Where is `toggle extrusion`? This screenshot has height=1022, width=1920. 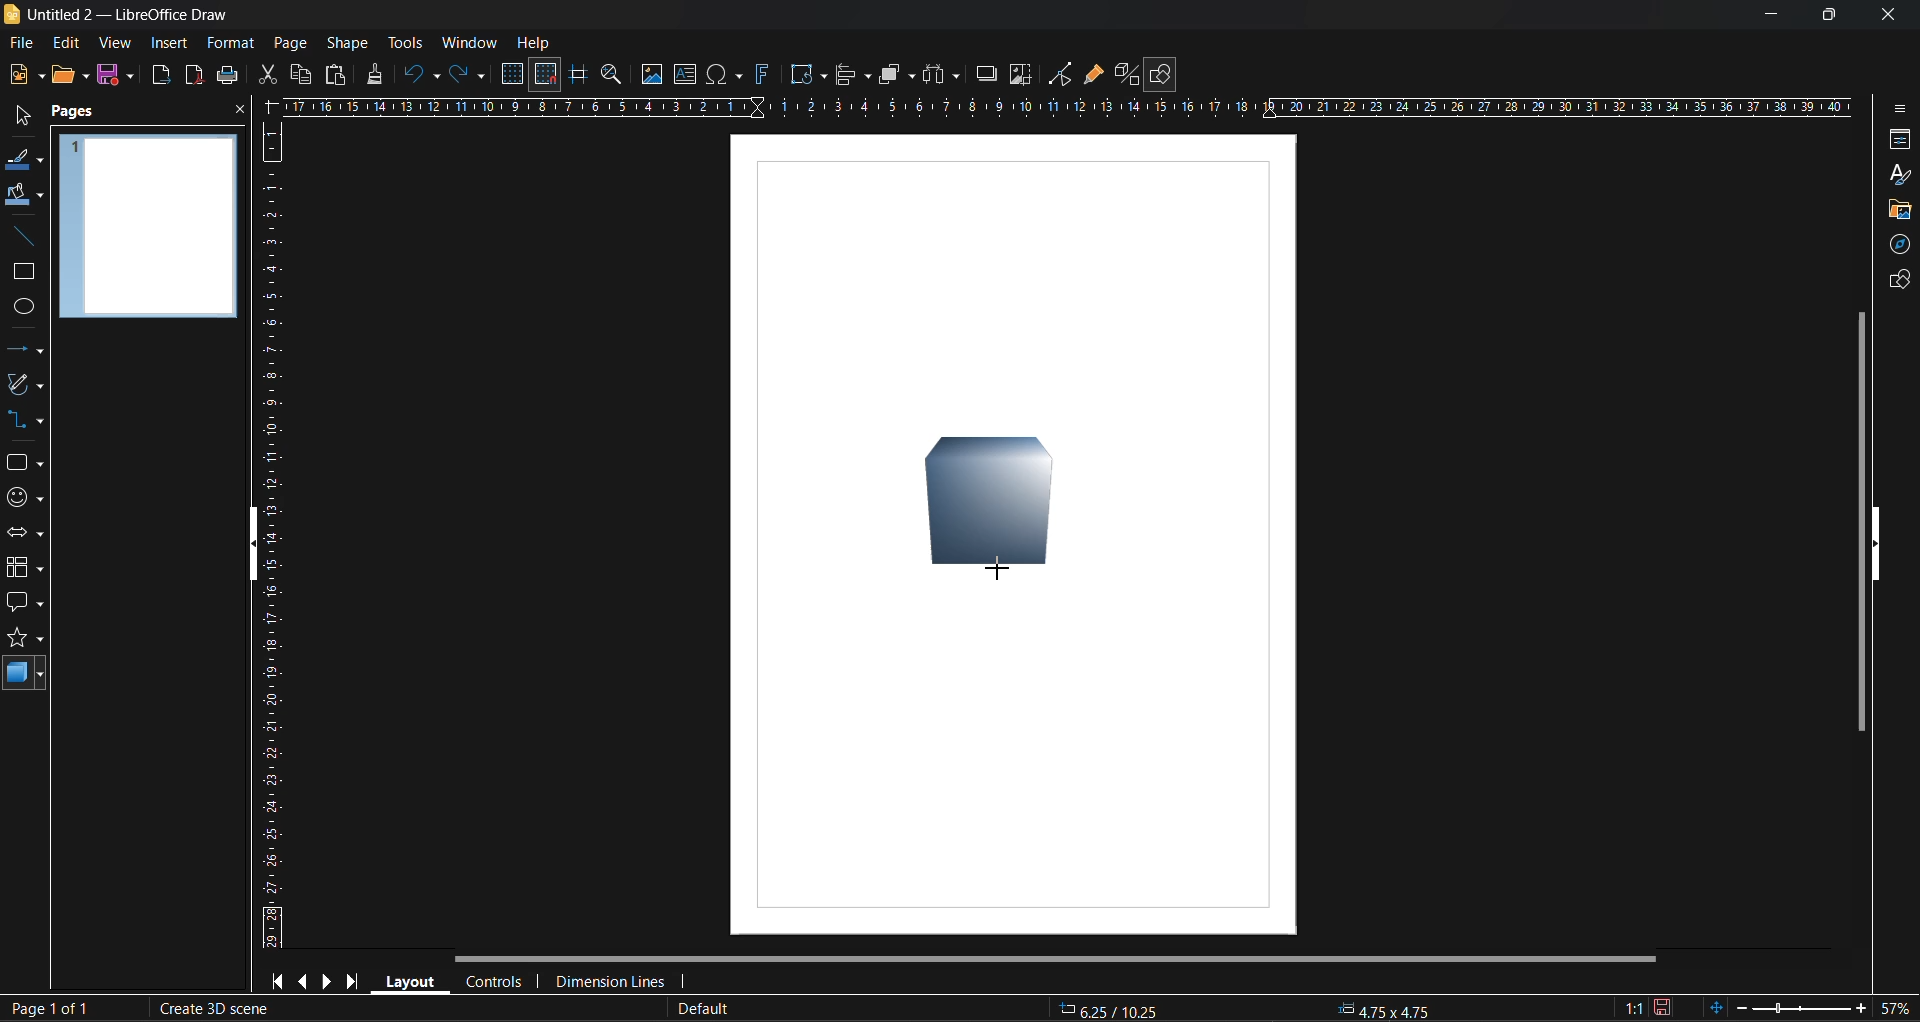
toggle extrusion is located at coordinates (1125, 74).